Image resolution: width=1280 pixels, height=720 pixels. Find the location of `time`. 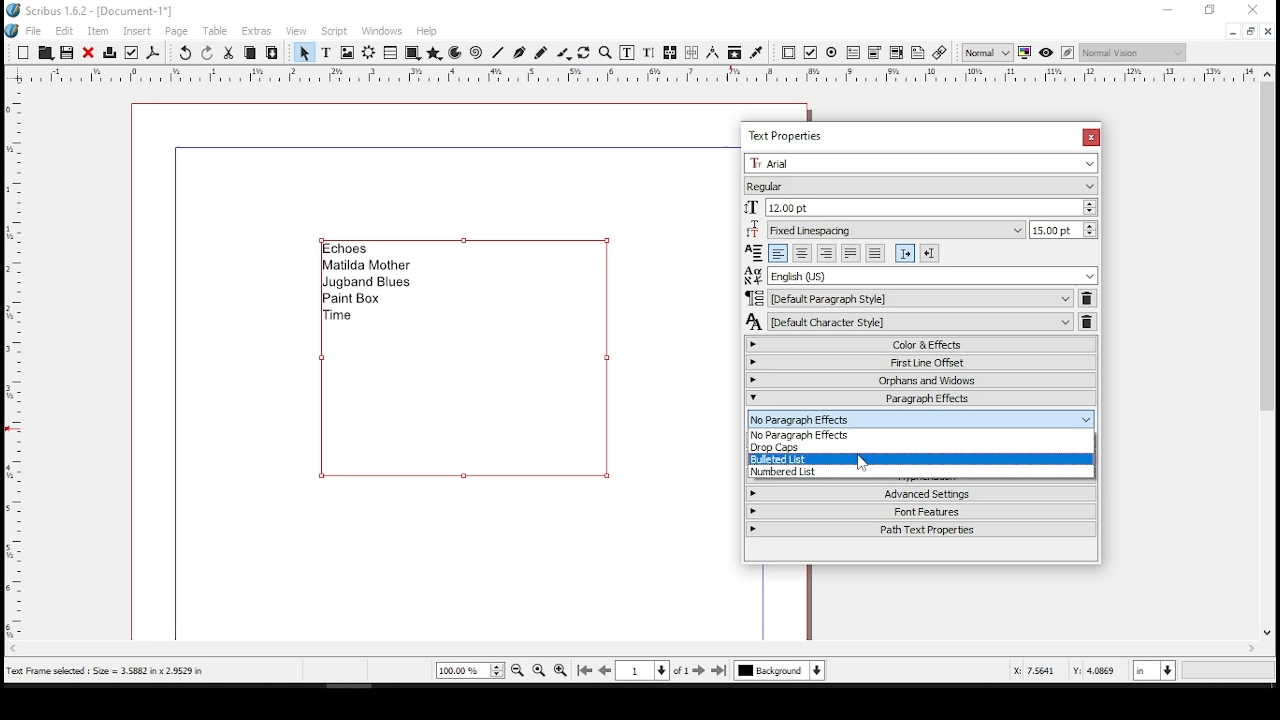

time is located at coordinates (343, 316).